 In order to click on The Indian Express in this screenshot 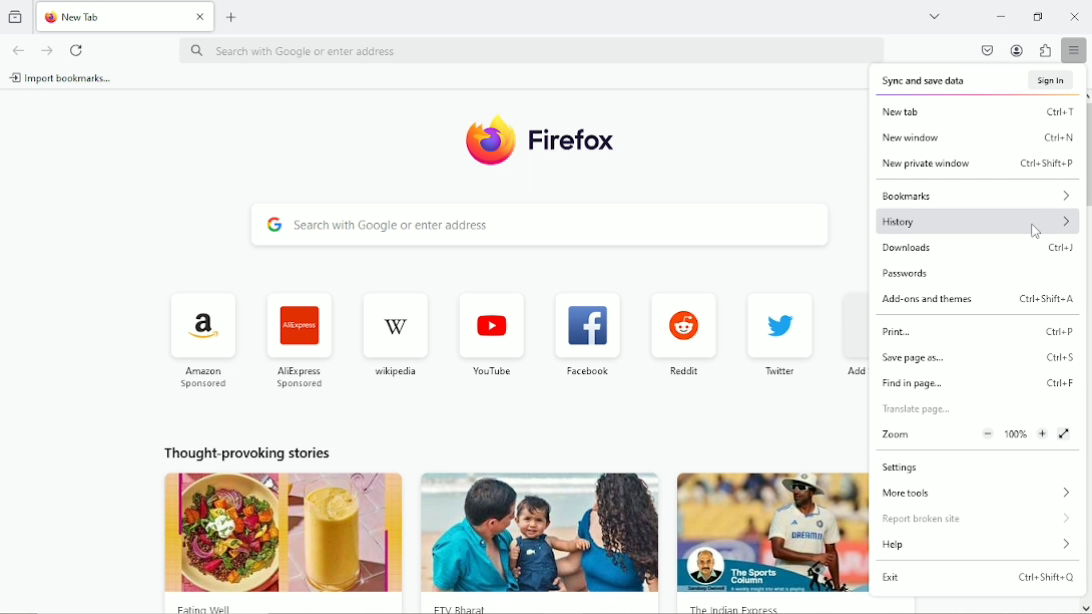, I will do `click(771, 606)`.